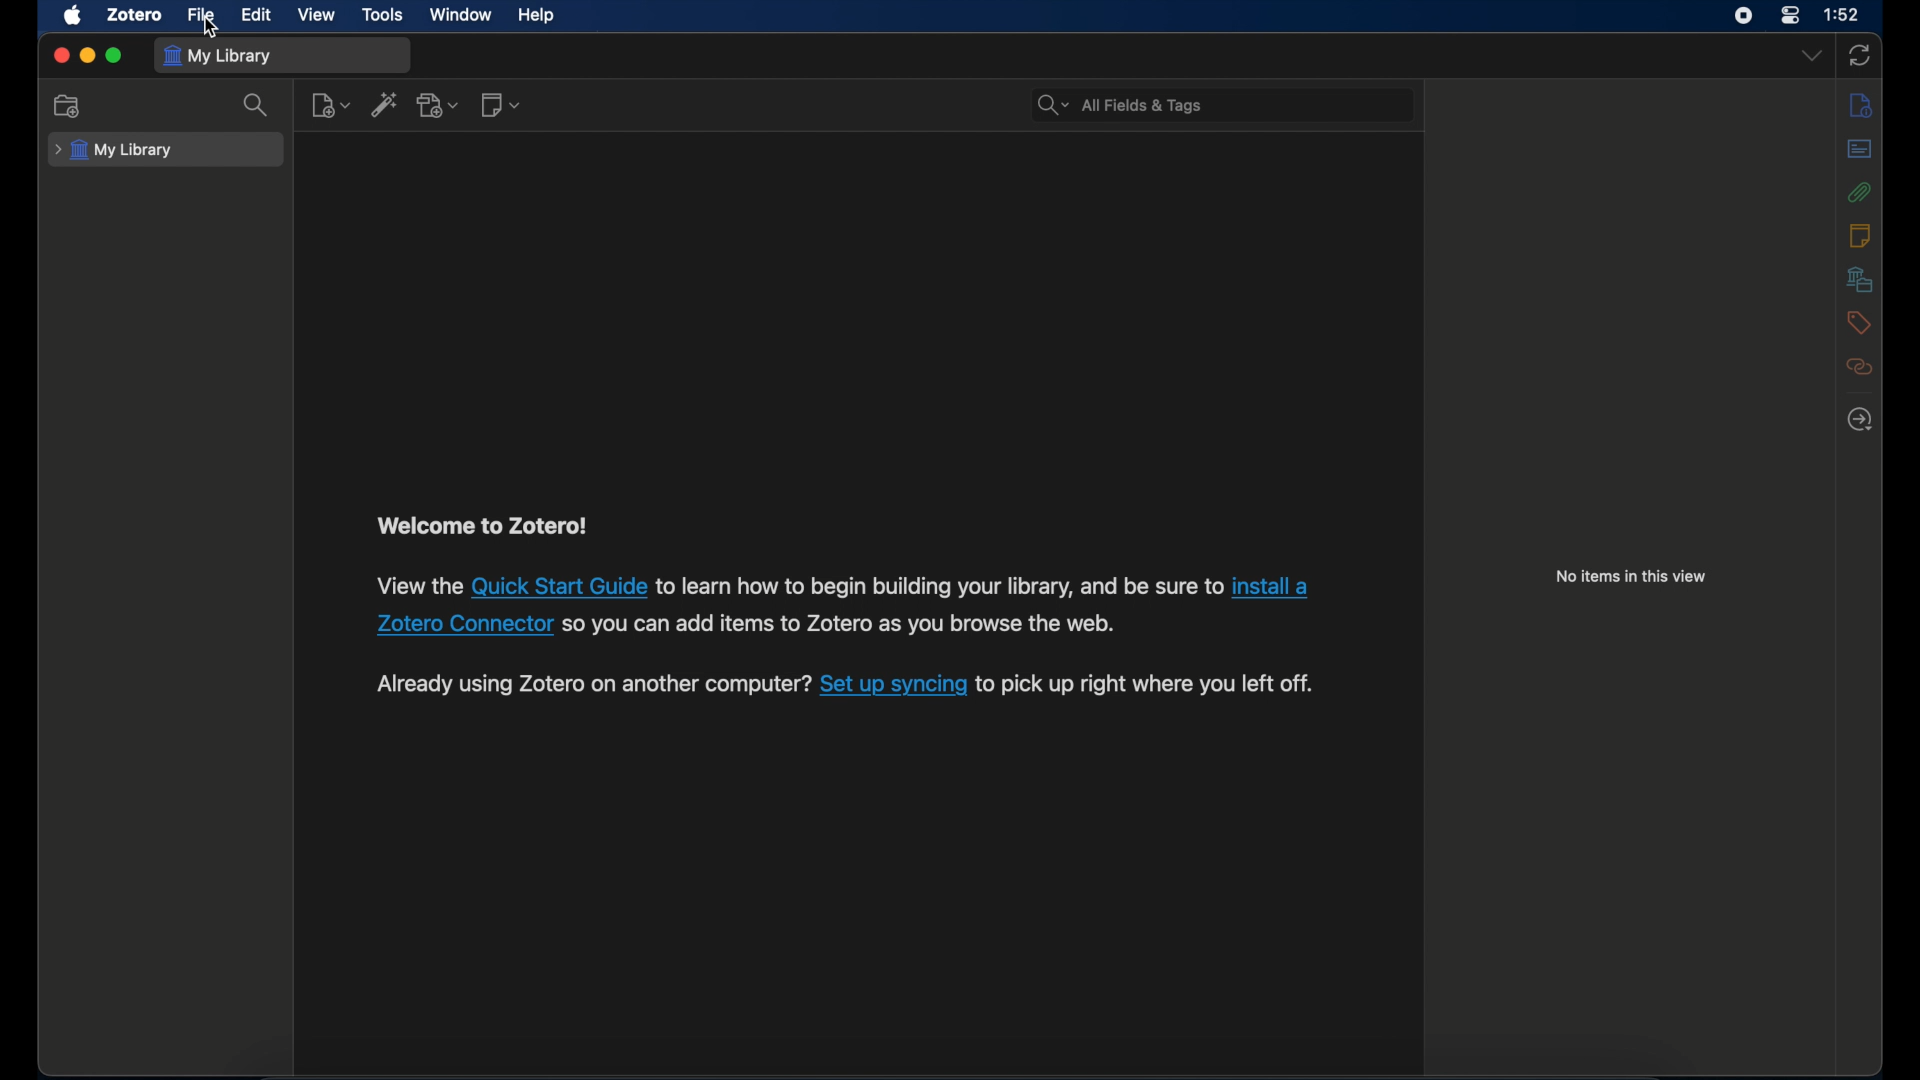  What do you see at coordinates (1272, 585) in the screenshot?
I see `install a` at bounding box center [1272, 585].